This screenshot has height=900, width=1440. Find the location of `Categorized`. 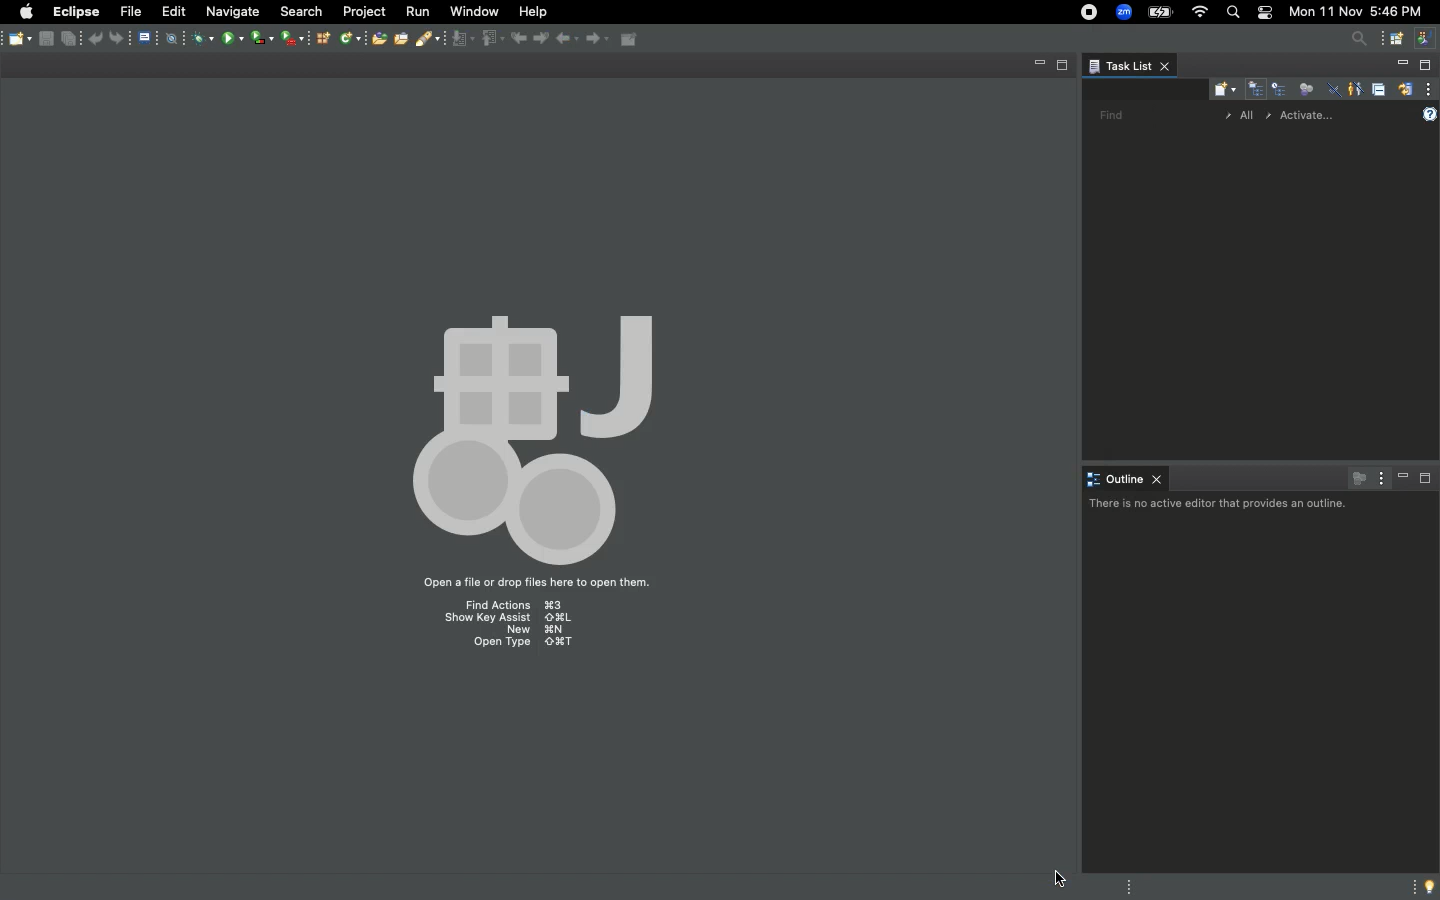

Categorized is located at coordinates (1255, 88).